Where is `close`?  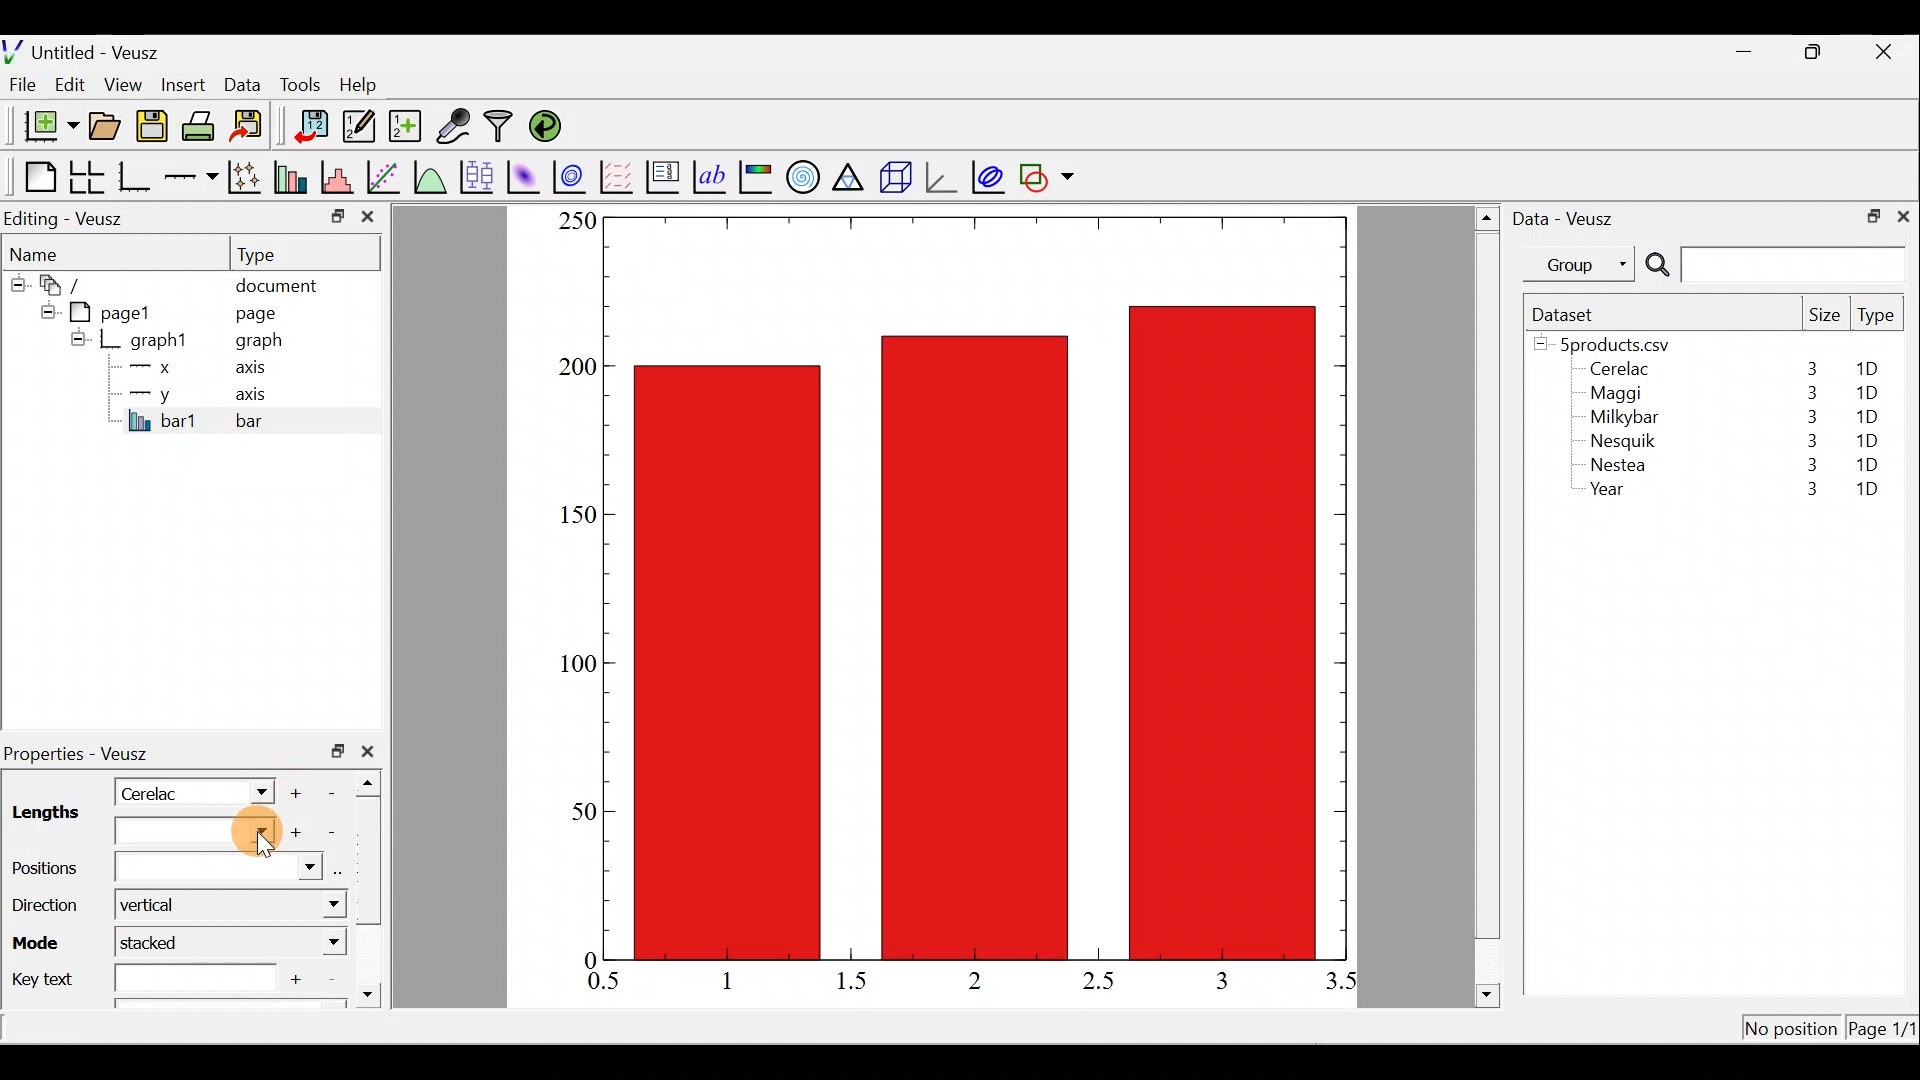 close is located at coordinates (368, 221).